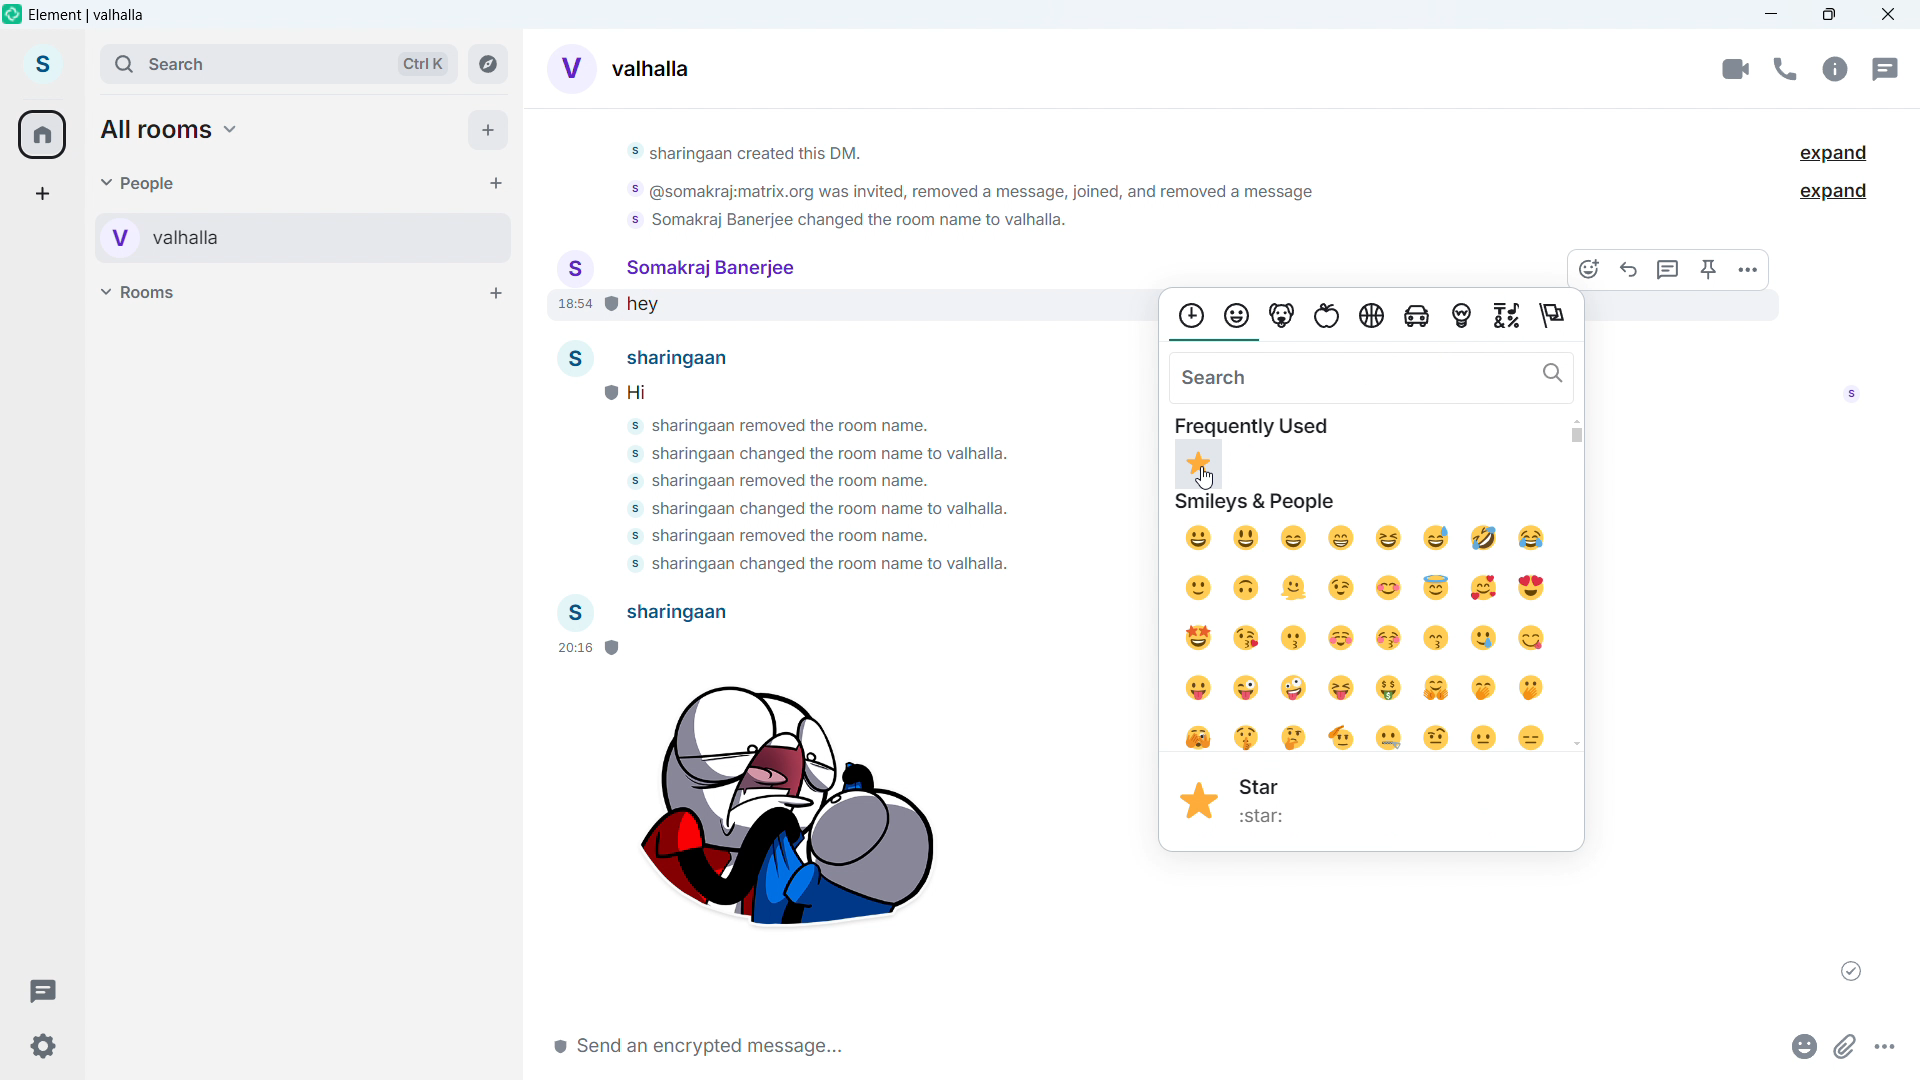 This screenshot has height=1080, width=1920. What do you see at coordinates (1199, 688) in the screenshot?
I see `face with tongue` at bounding box center [1199, 688].